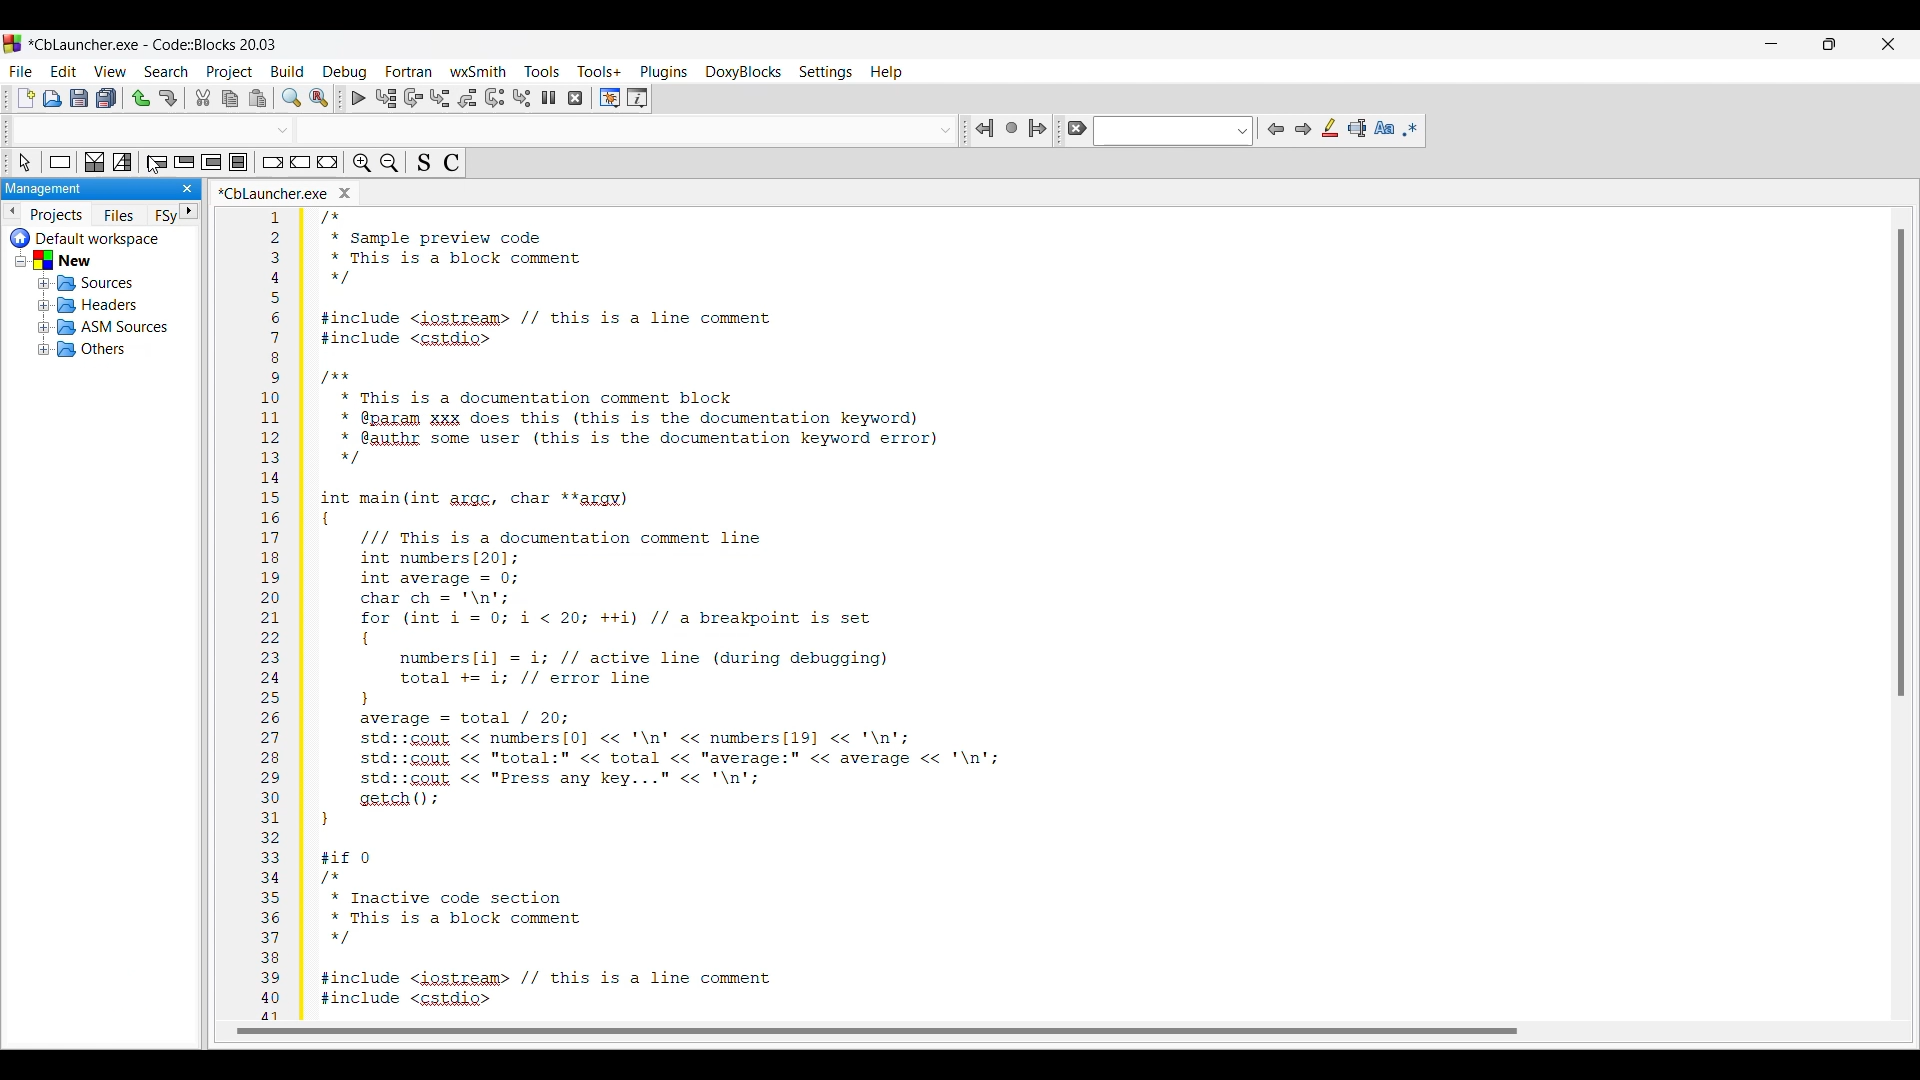 The height and width of the screenshot is (1080, 1920). What do you see at coordinates (657, 611) in the screenshot?
I see `Current code` at bounding box center [657, 611].